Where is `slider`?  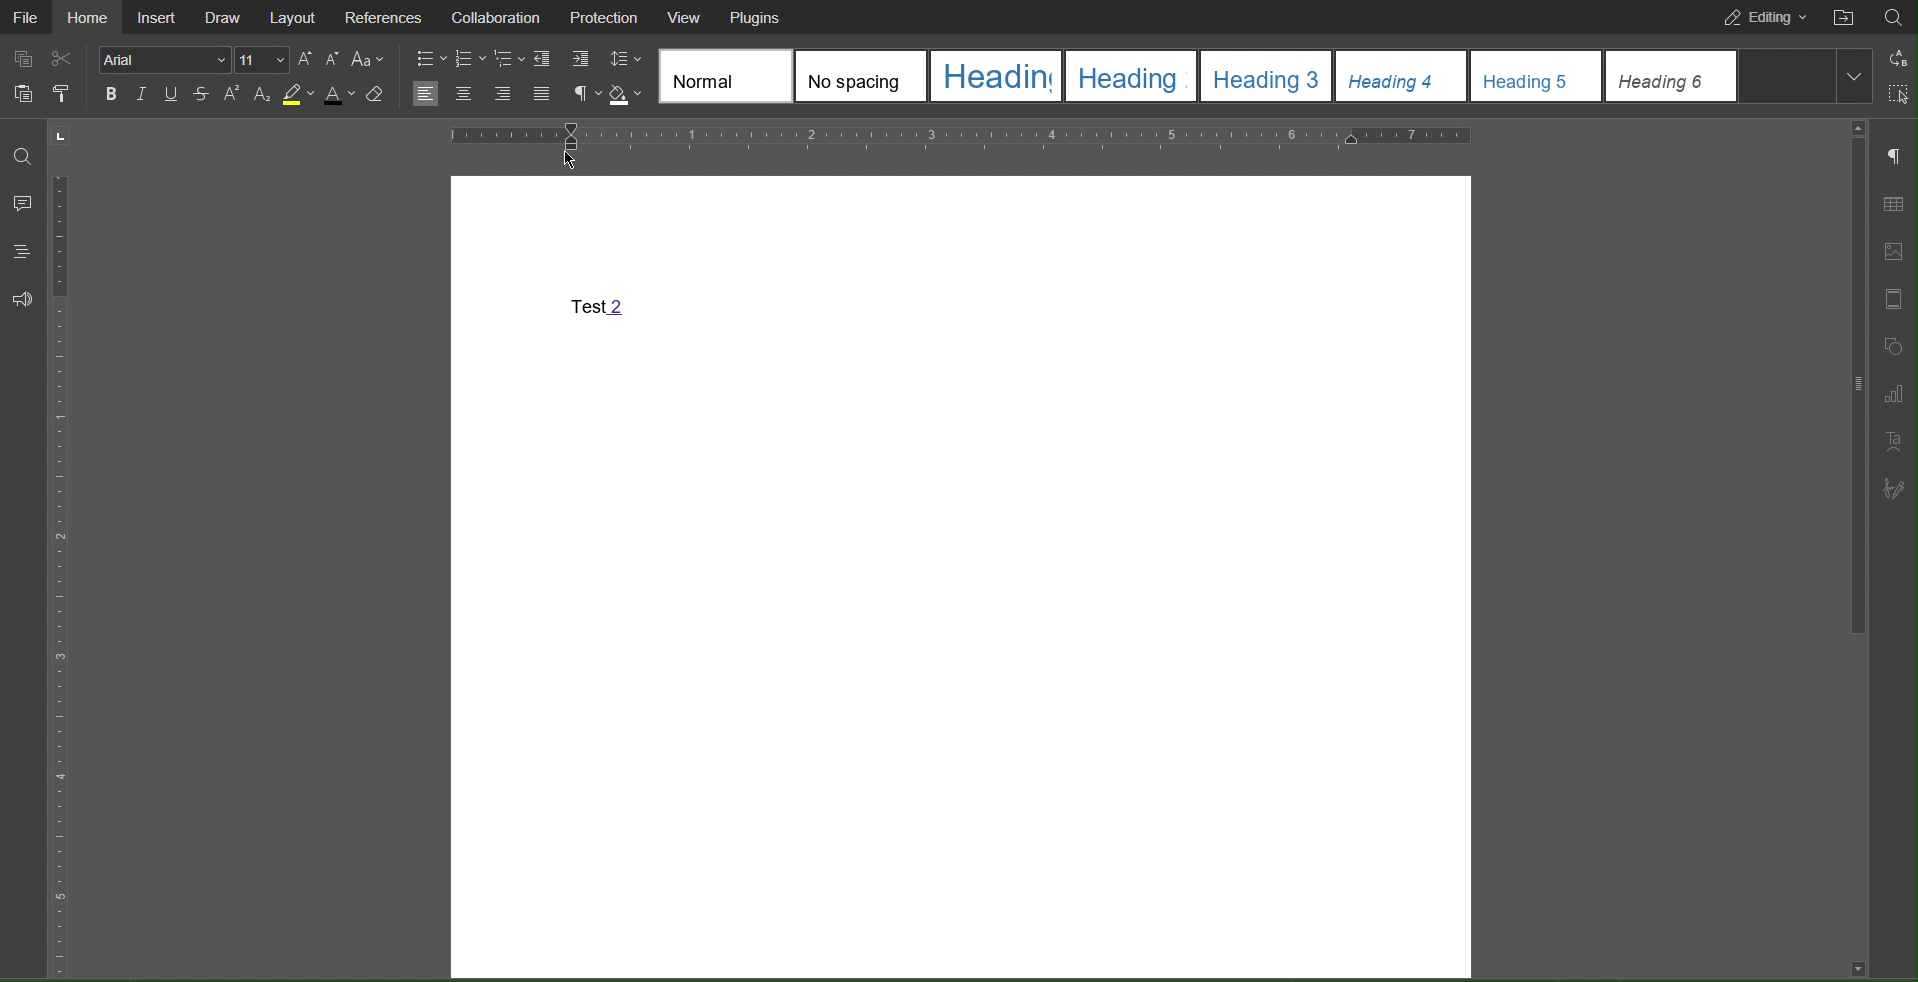
slider is located at coordinates (1848, 397).